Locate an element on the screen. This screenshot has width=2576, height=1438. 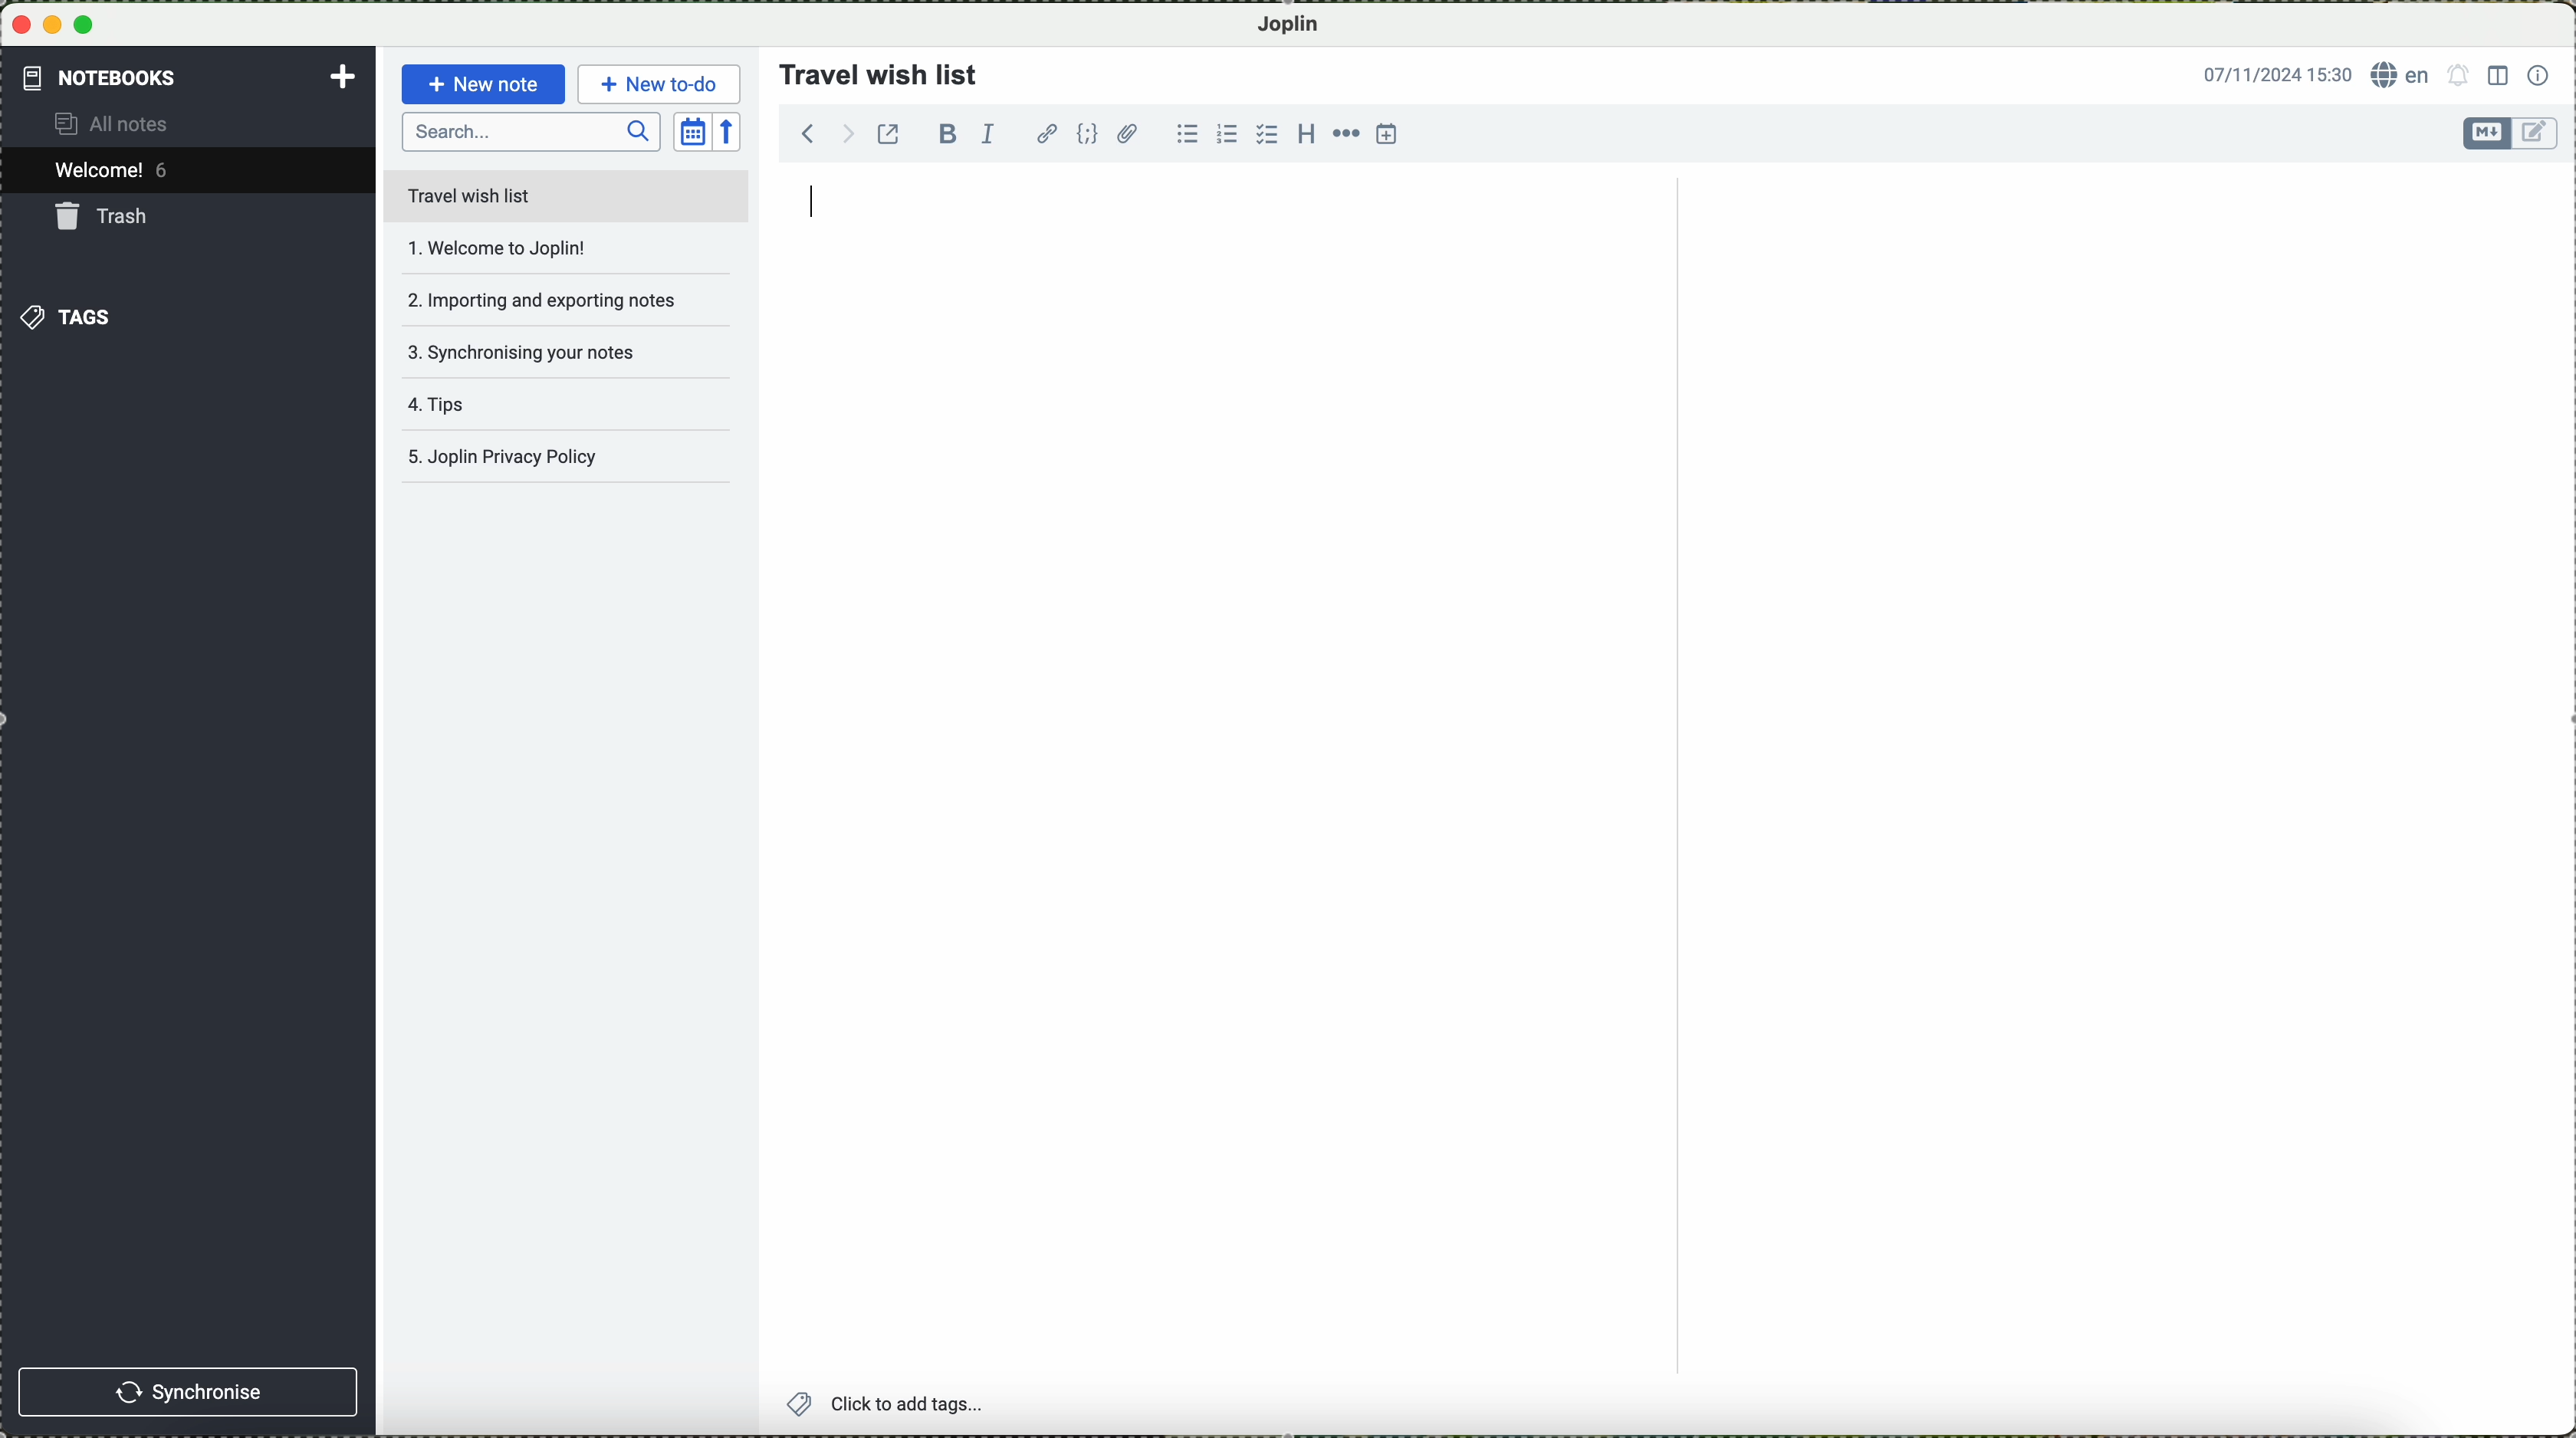
all notes is located at coordinates (129, 125).